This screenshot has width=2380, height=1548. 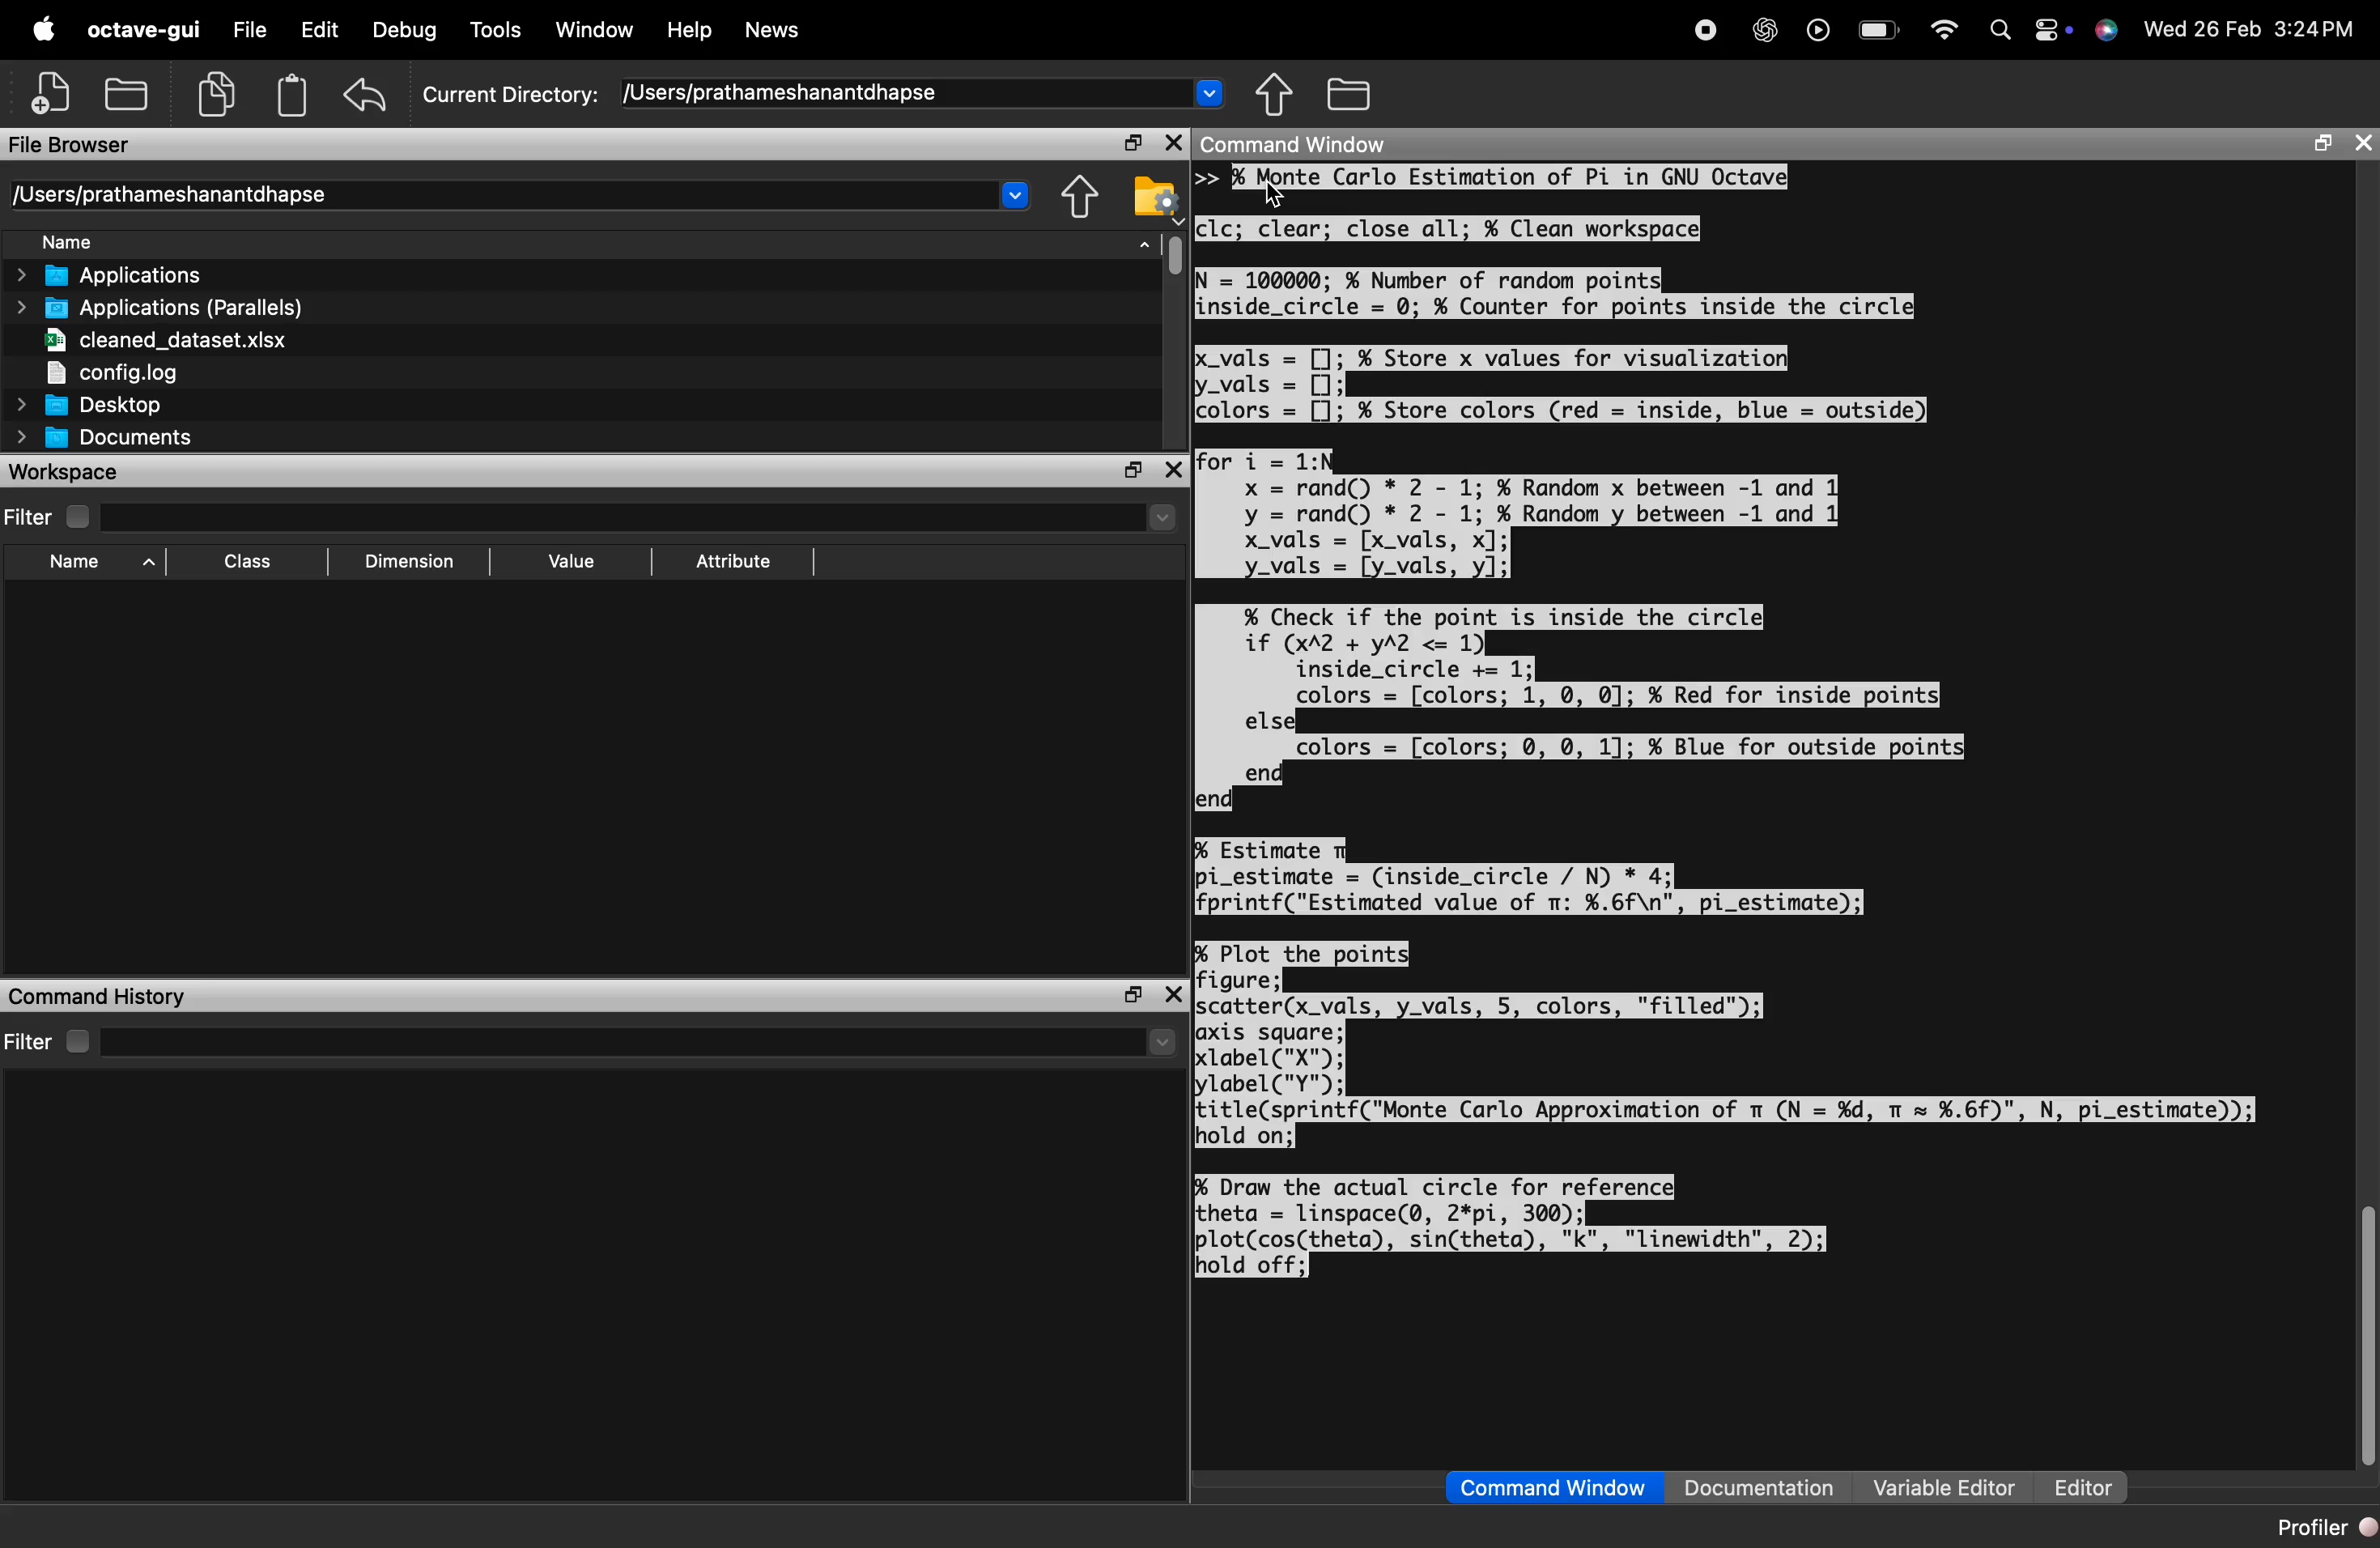 I want to click on Scroll bar, so click(x=2361, y=1338).